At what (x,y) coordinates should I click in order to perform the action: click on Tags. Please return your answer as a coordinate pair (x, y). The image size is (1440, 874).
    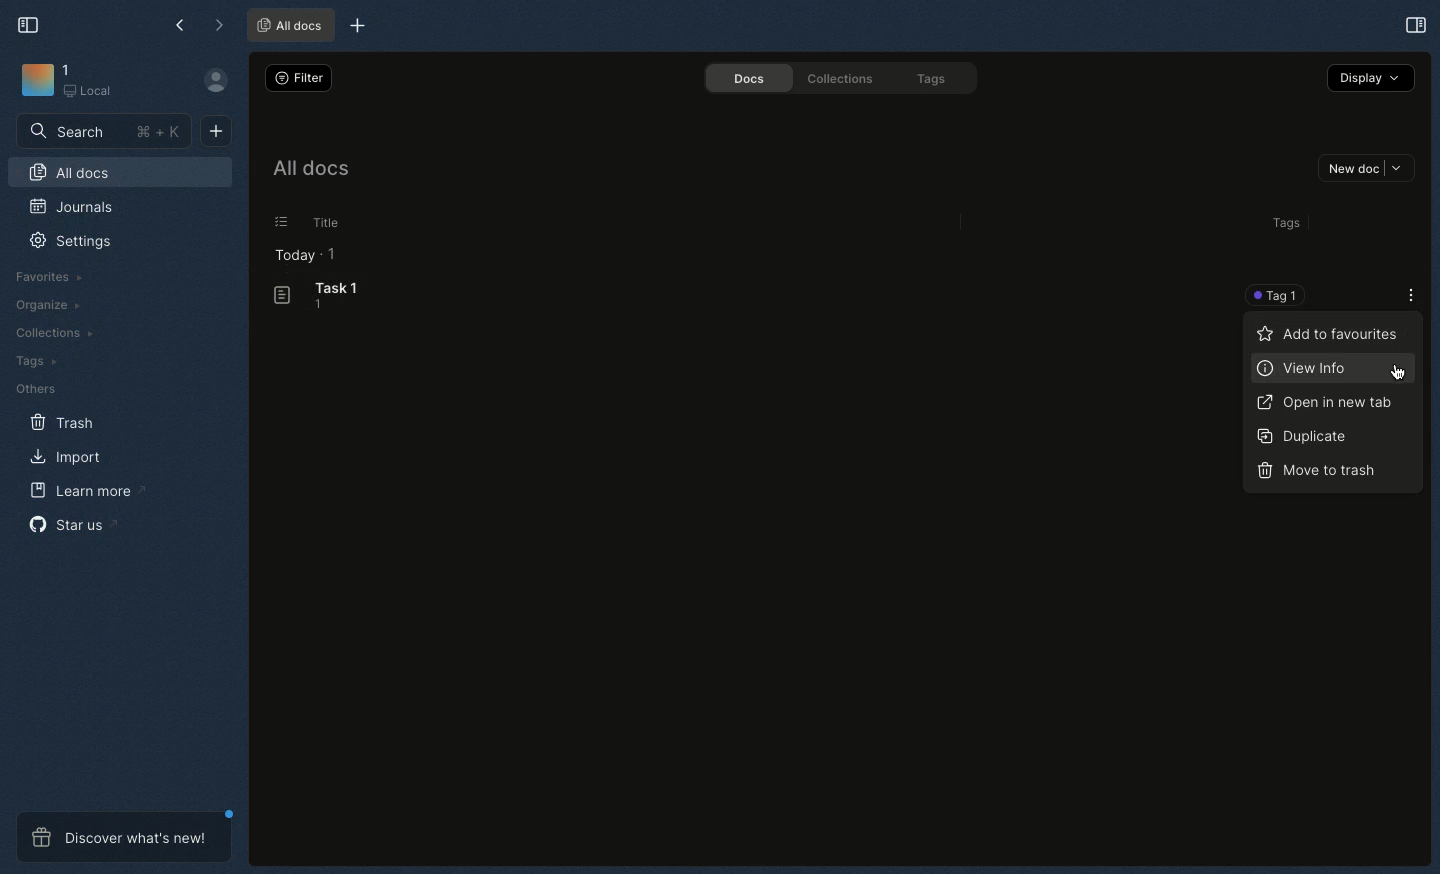
    Looking at the image, I should click on (933, 79).